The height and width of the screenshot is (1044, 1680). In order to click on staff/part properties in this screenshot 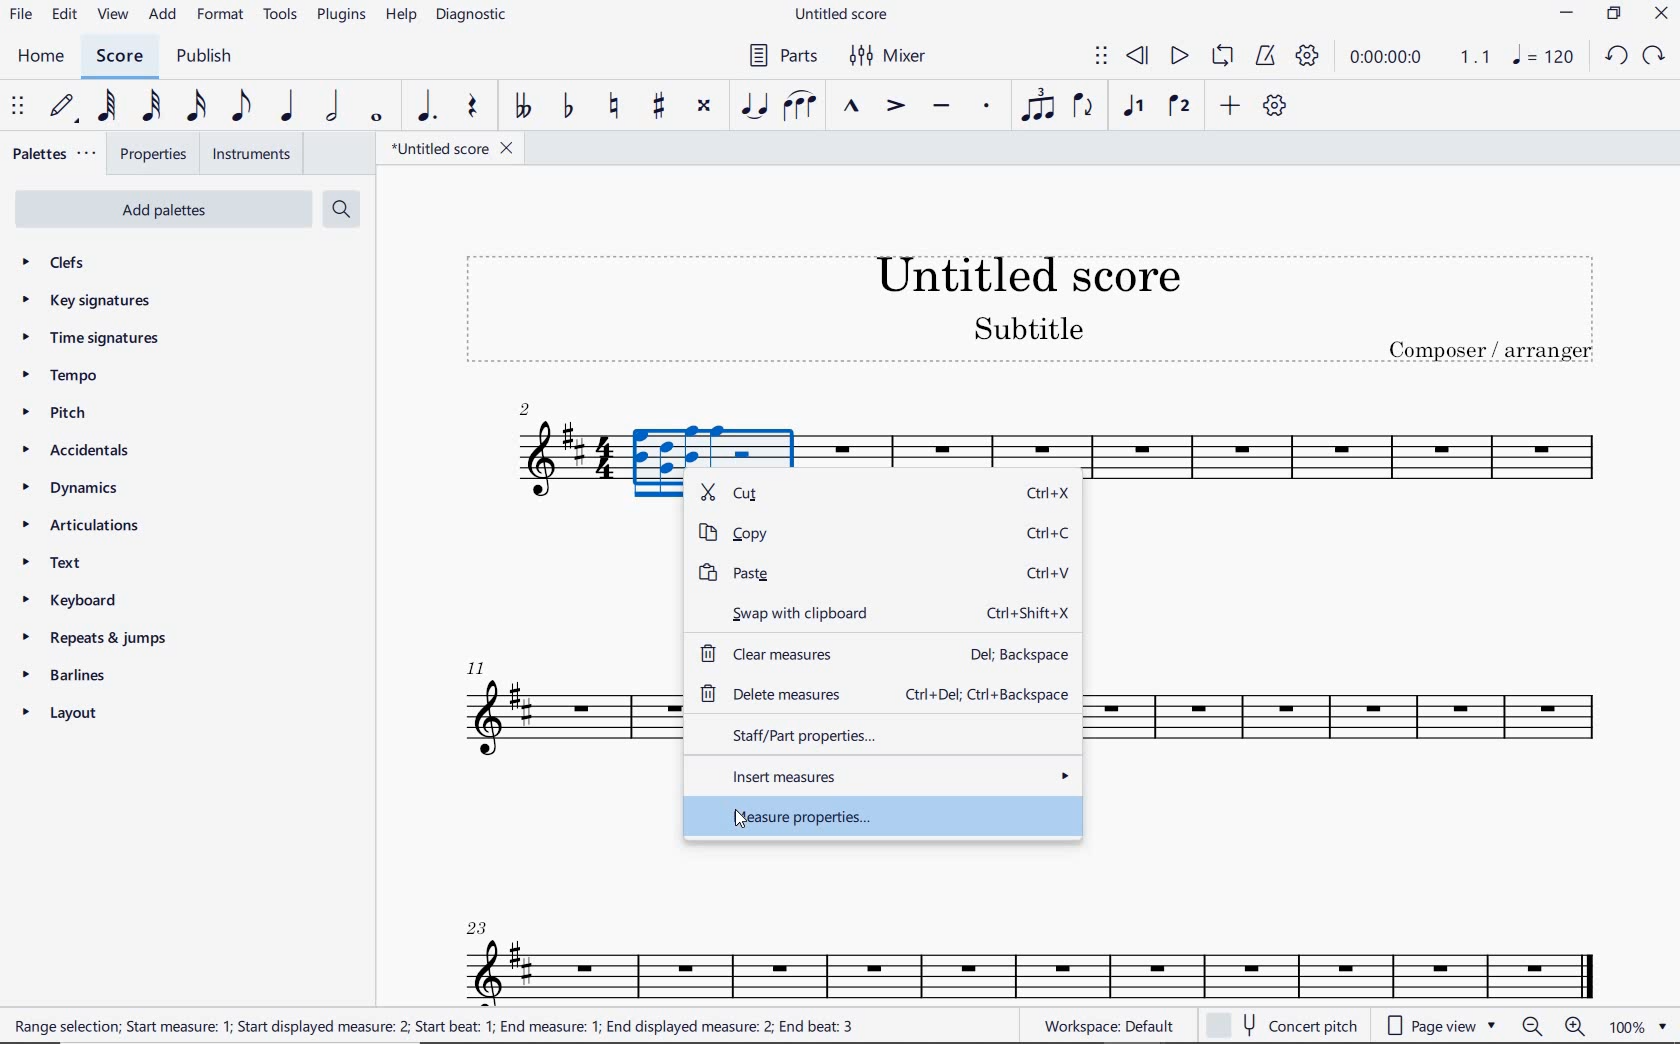, I will do `click(884, 733)`.